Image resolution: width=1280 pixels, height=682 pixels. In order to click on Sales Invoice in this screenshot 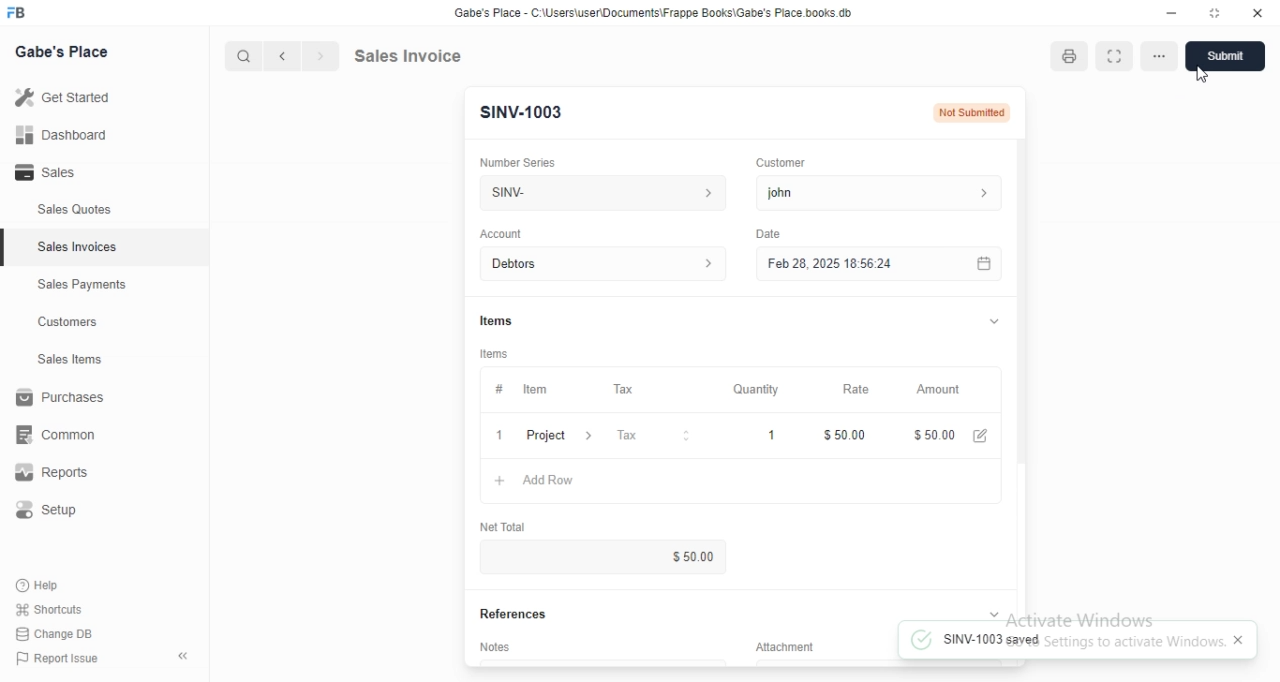, I will do `click(419, 55)`.